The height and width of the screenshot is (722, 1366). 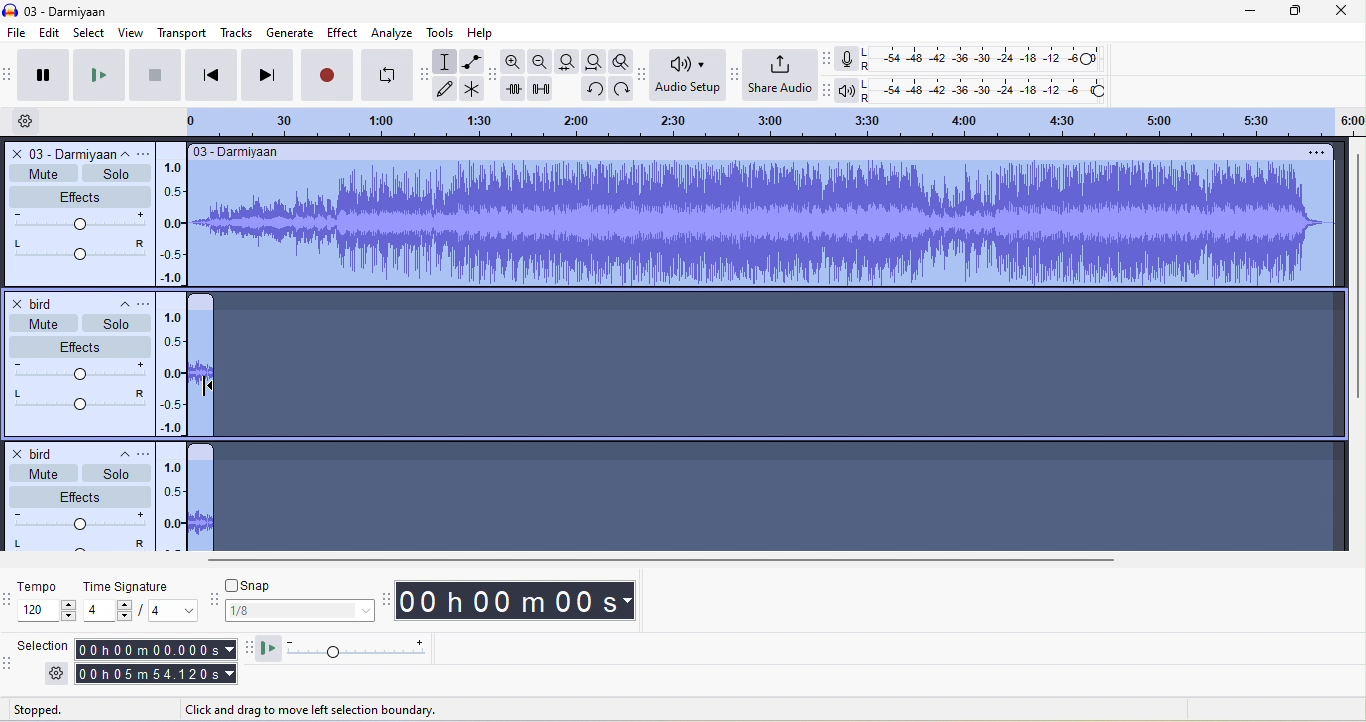 I want to click on cursor, so click(x=203, y=385).